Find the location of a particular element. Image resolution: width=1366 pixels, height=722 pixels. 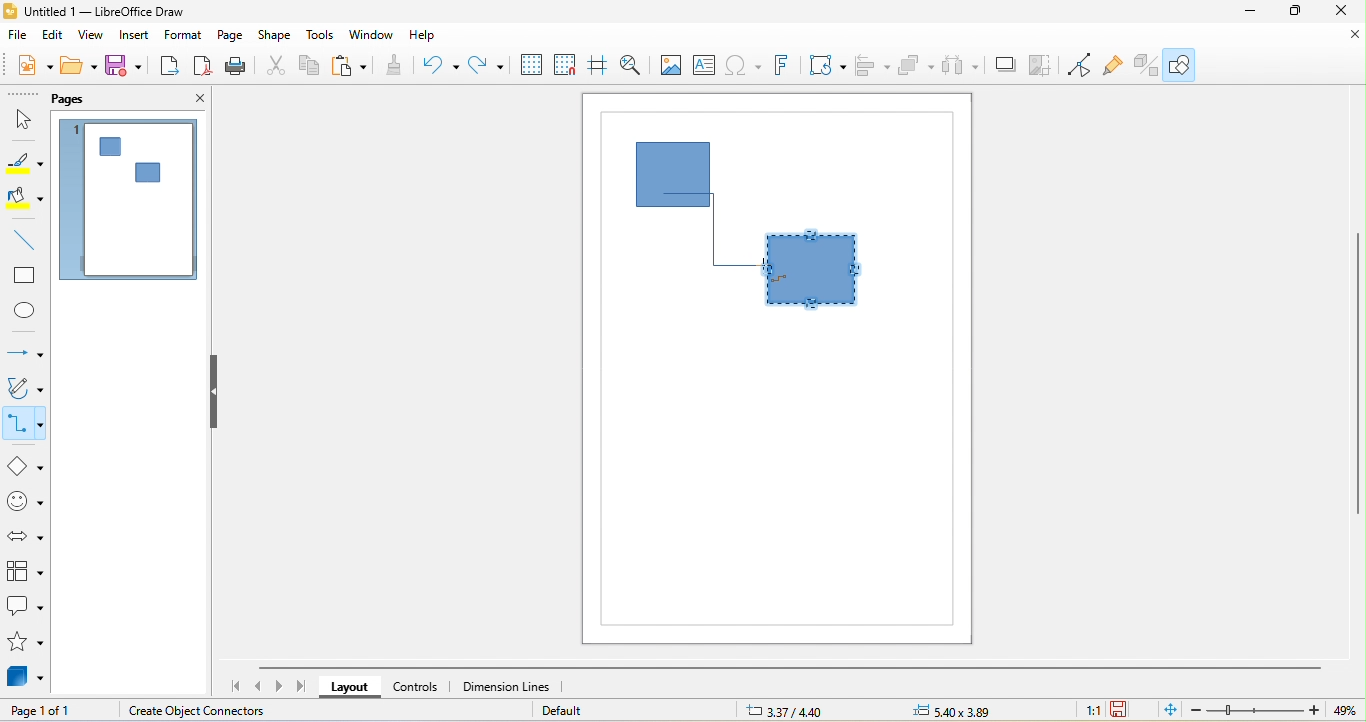

special character is located at coordinates (745, 65).